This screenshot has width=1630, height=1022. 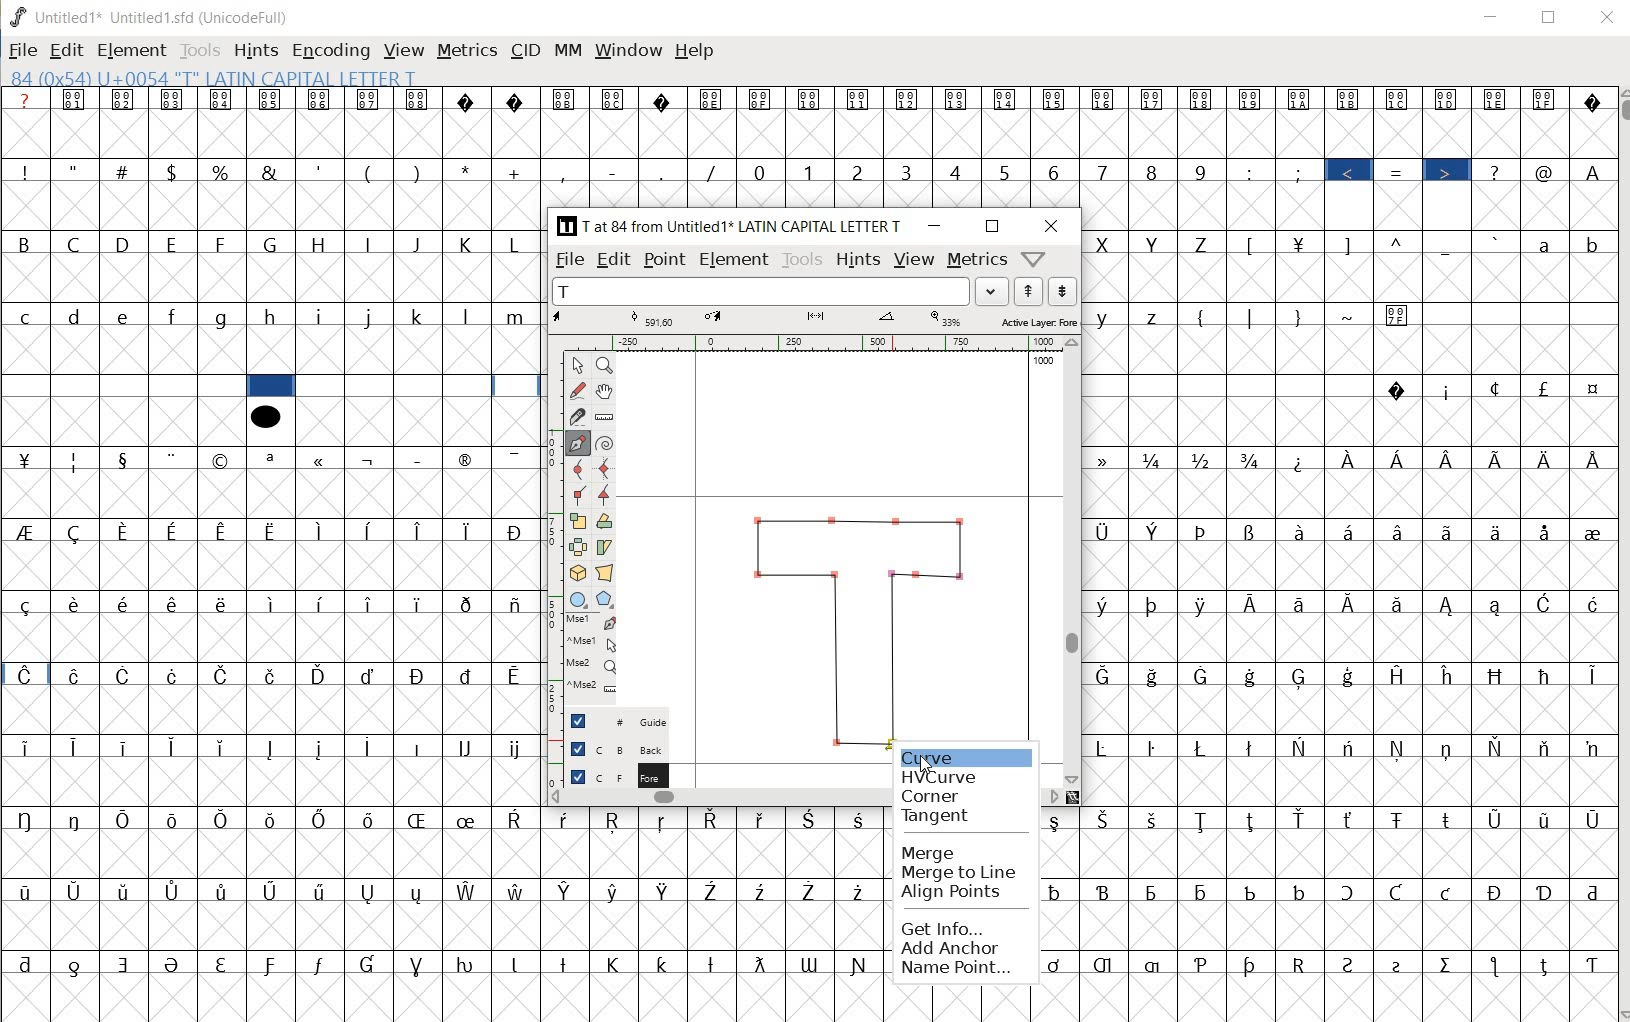 I want to click on Mouse wheel button + Ctrl, so click(x=592, y=686).